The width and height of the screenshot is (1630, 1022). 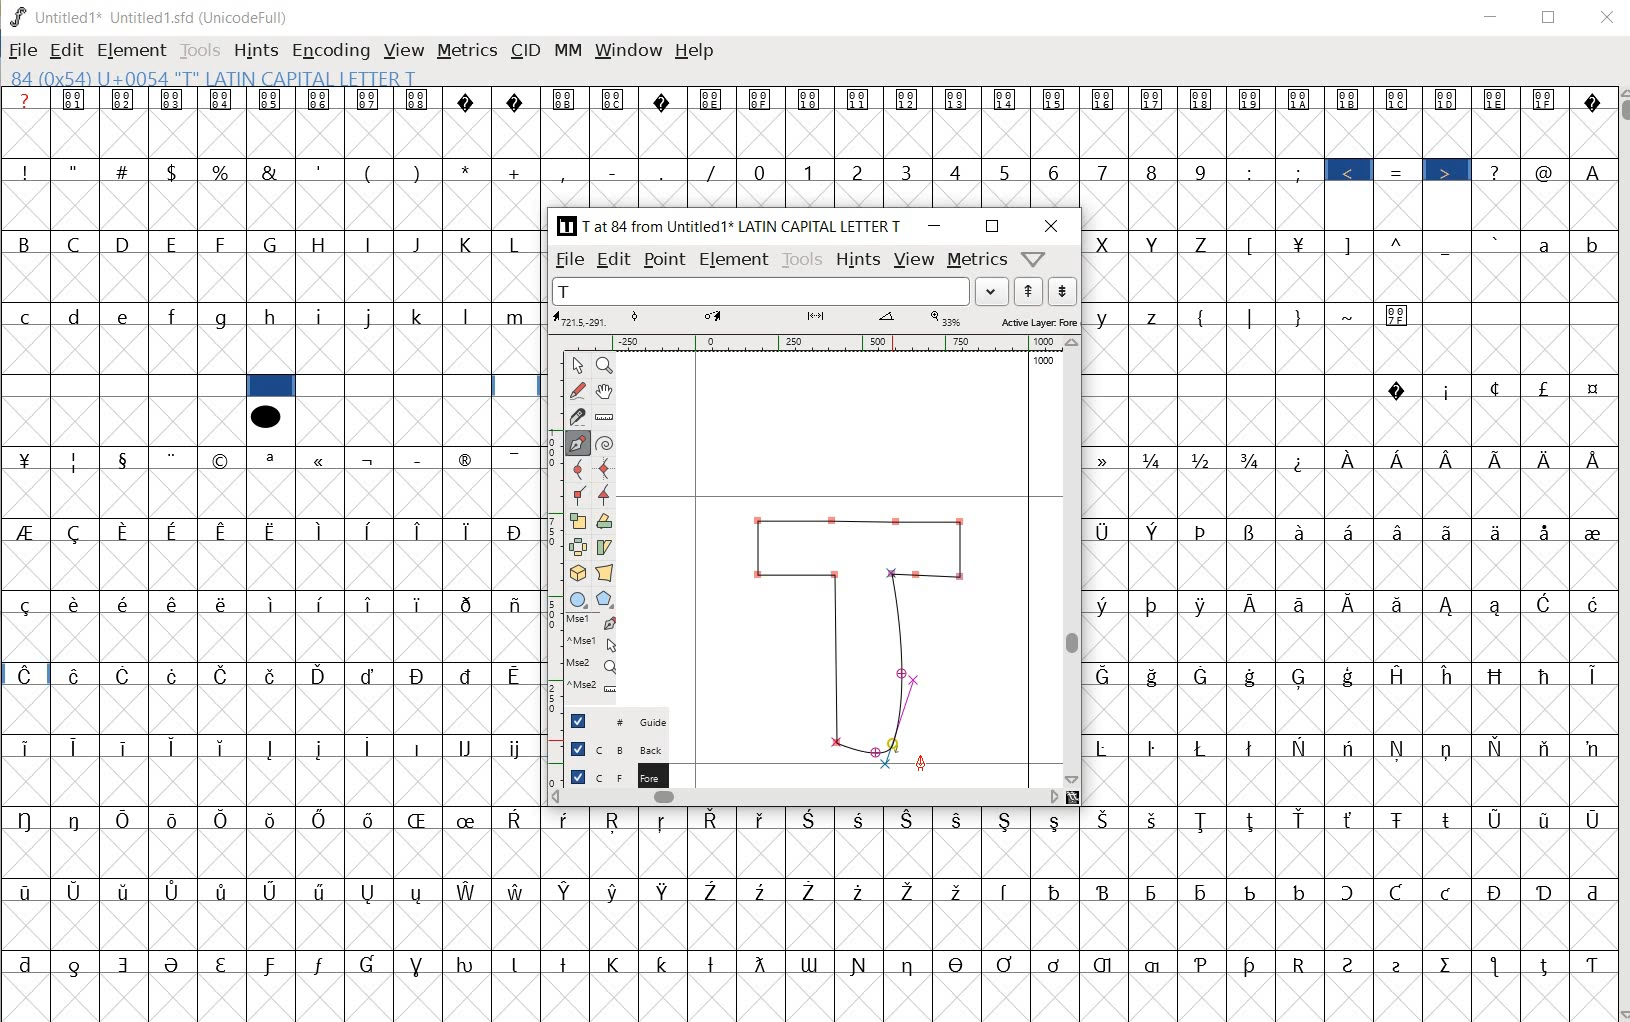 I want to click on freehand, so click(x=579, y=391).